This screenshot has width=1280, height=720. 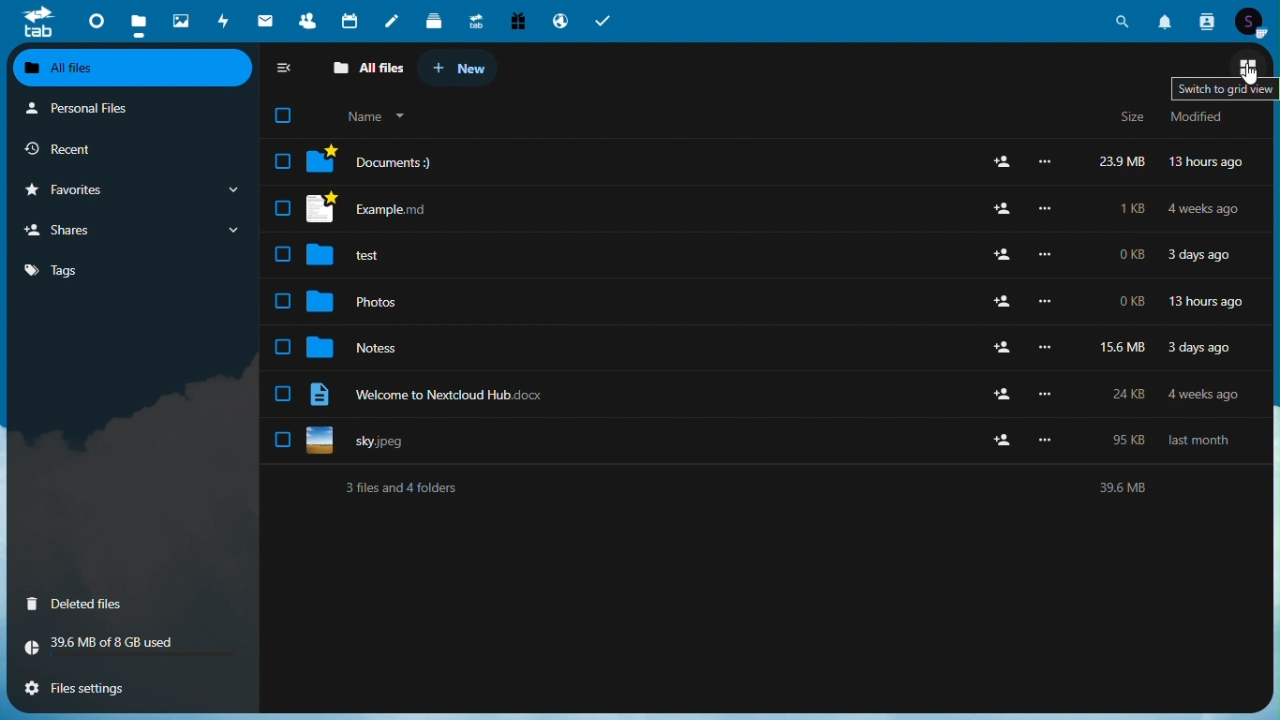 I want to click on dashboard, so click(x=95, y=21).